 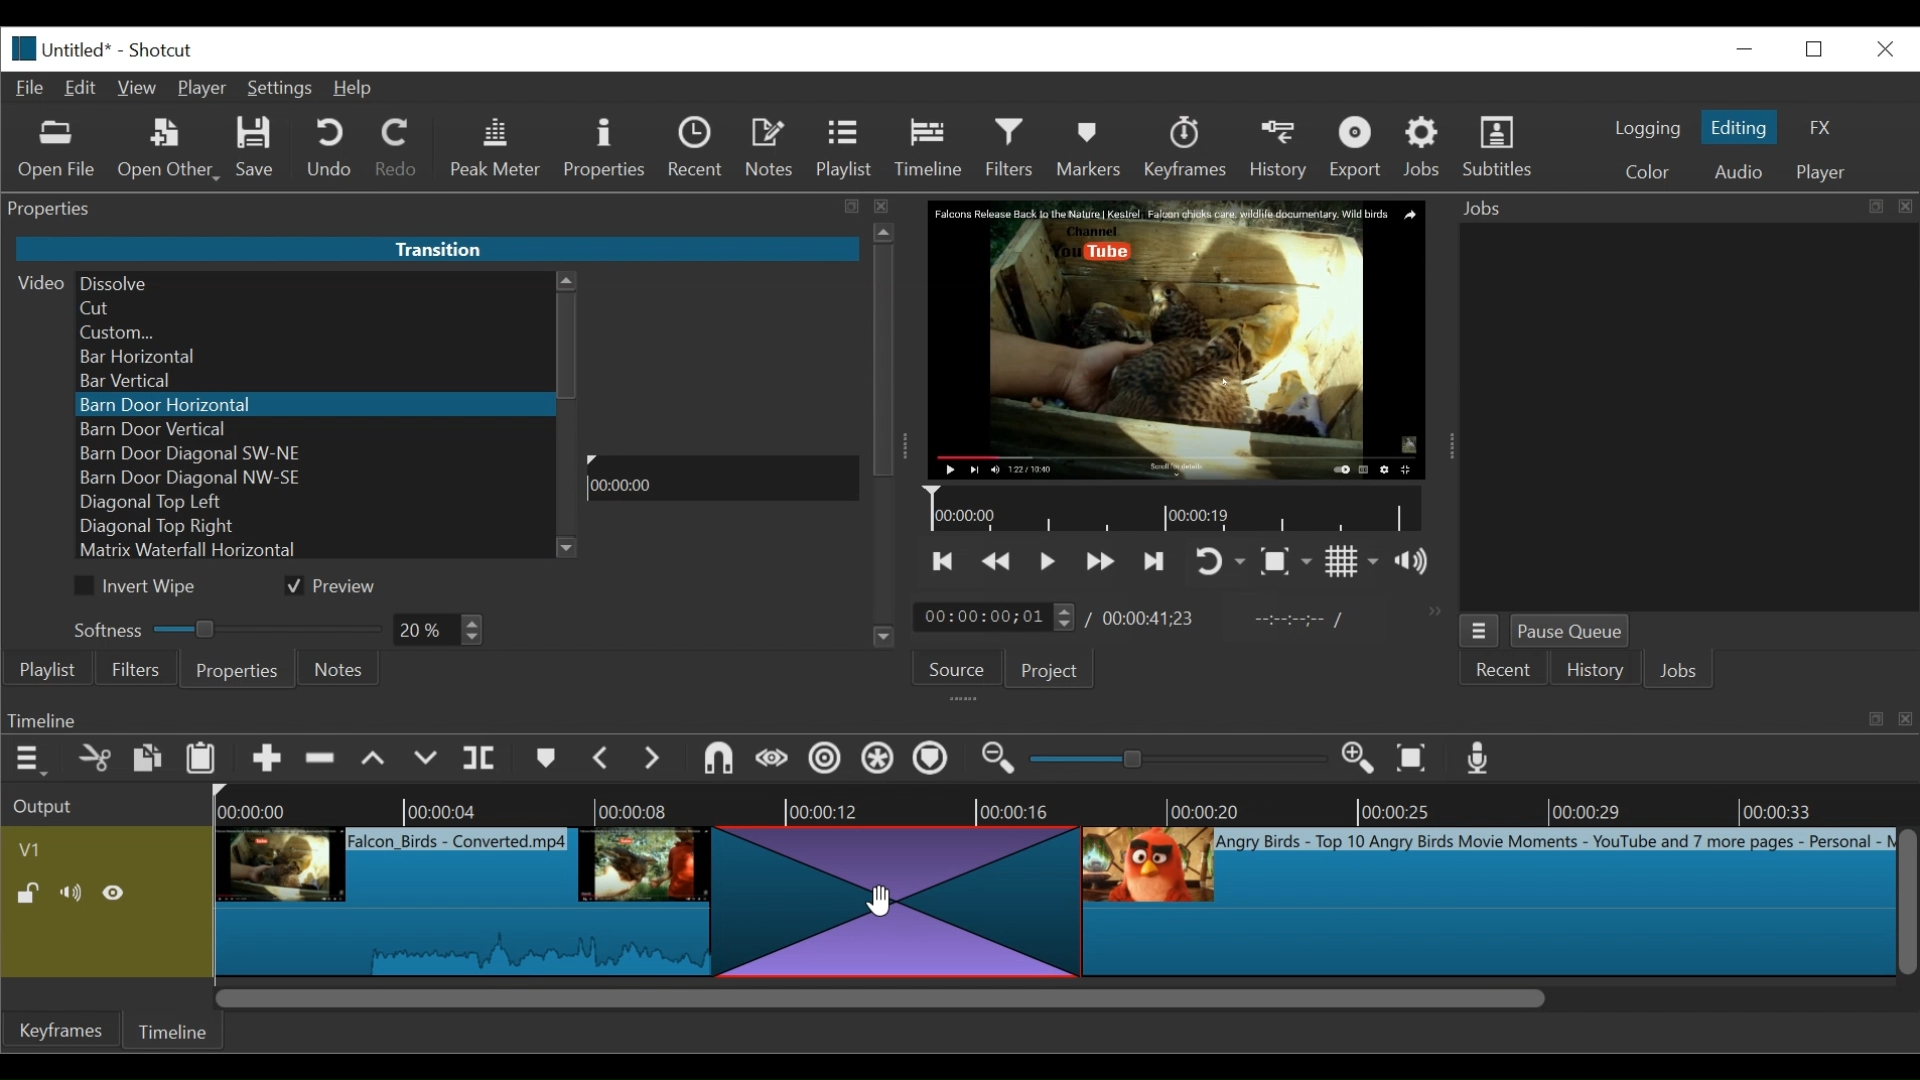 What do you see at coordinates (134, 668) in the screenshot?
I see `Filters` at bounding box center [134, 668].